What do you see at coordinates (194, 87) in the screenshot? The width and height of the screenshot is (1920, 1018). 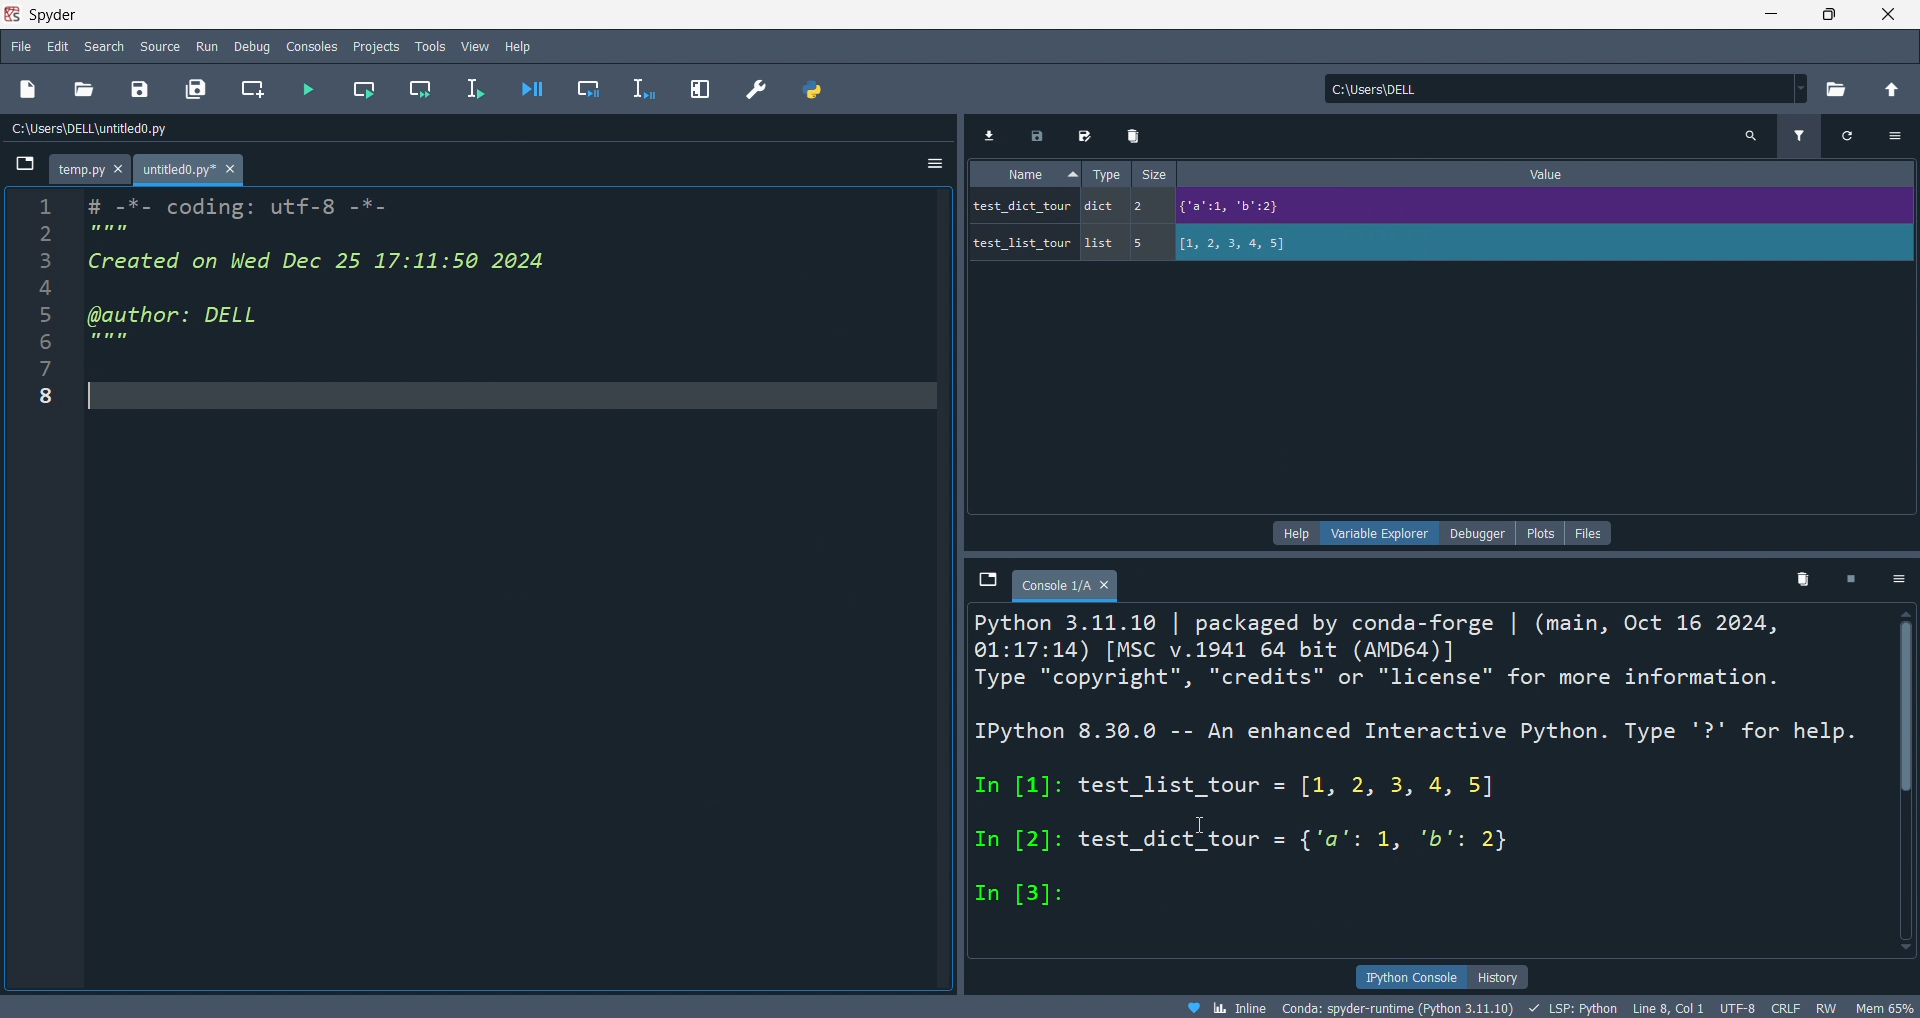 I see `save all file` at bounding box center [194, 87].